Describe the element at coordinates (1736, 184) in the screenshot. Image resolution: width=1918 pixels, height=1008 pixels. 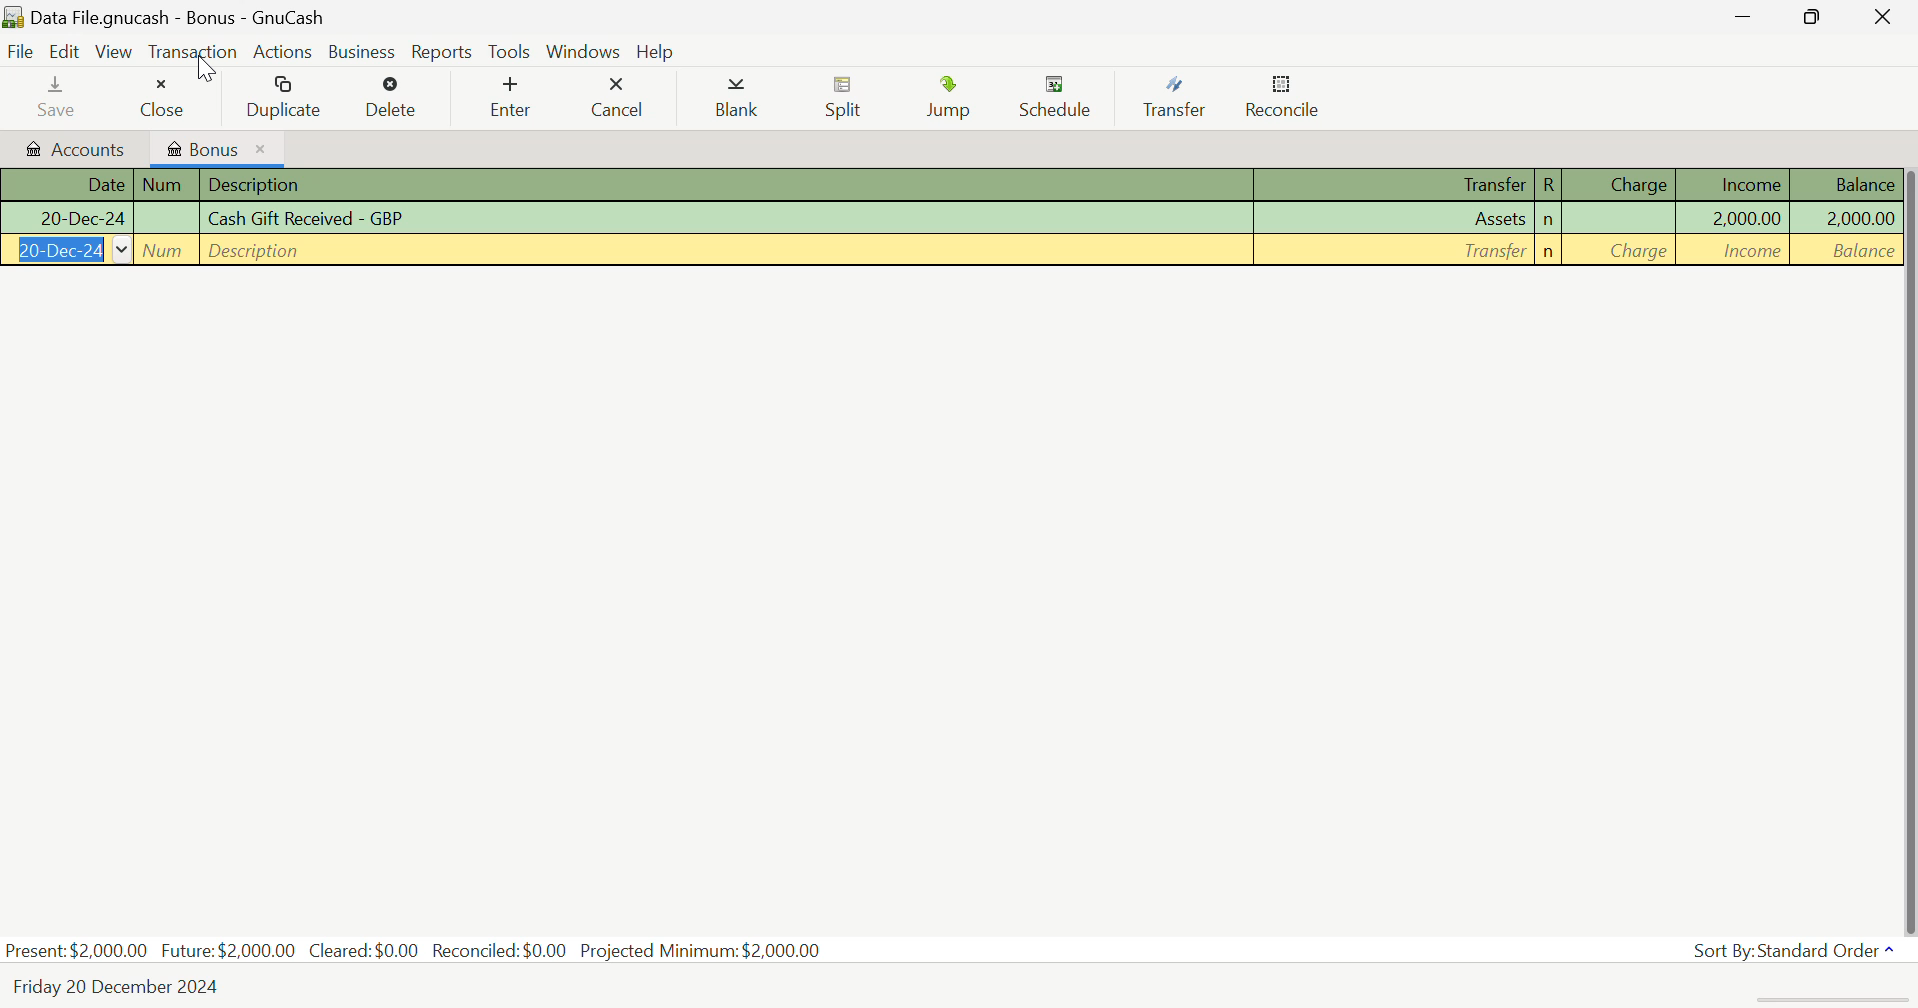
I see `Income` at that location.